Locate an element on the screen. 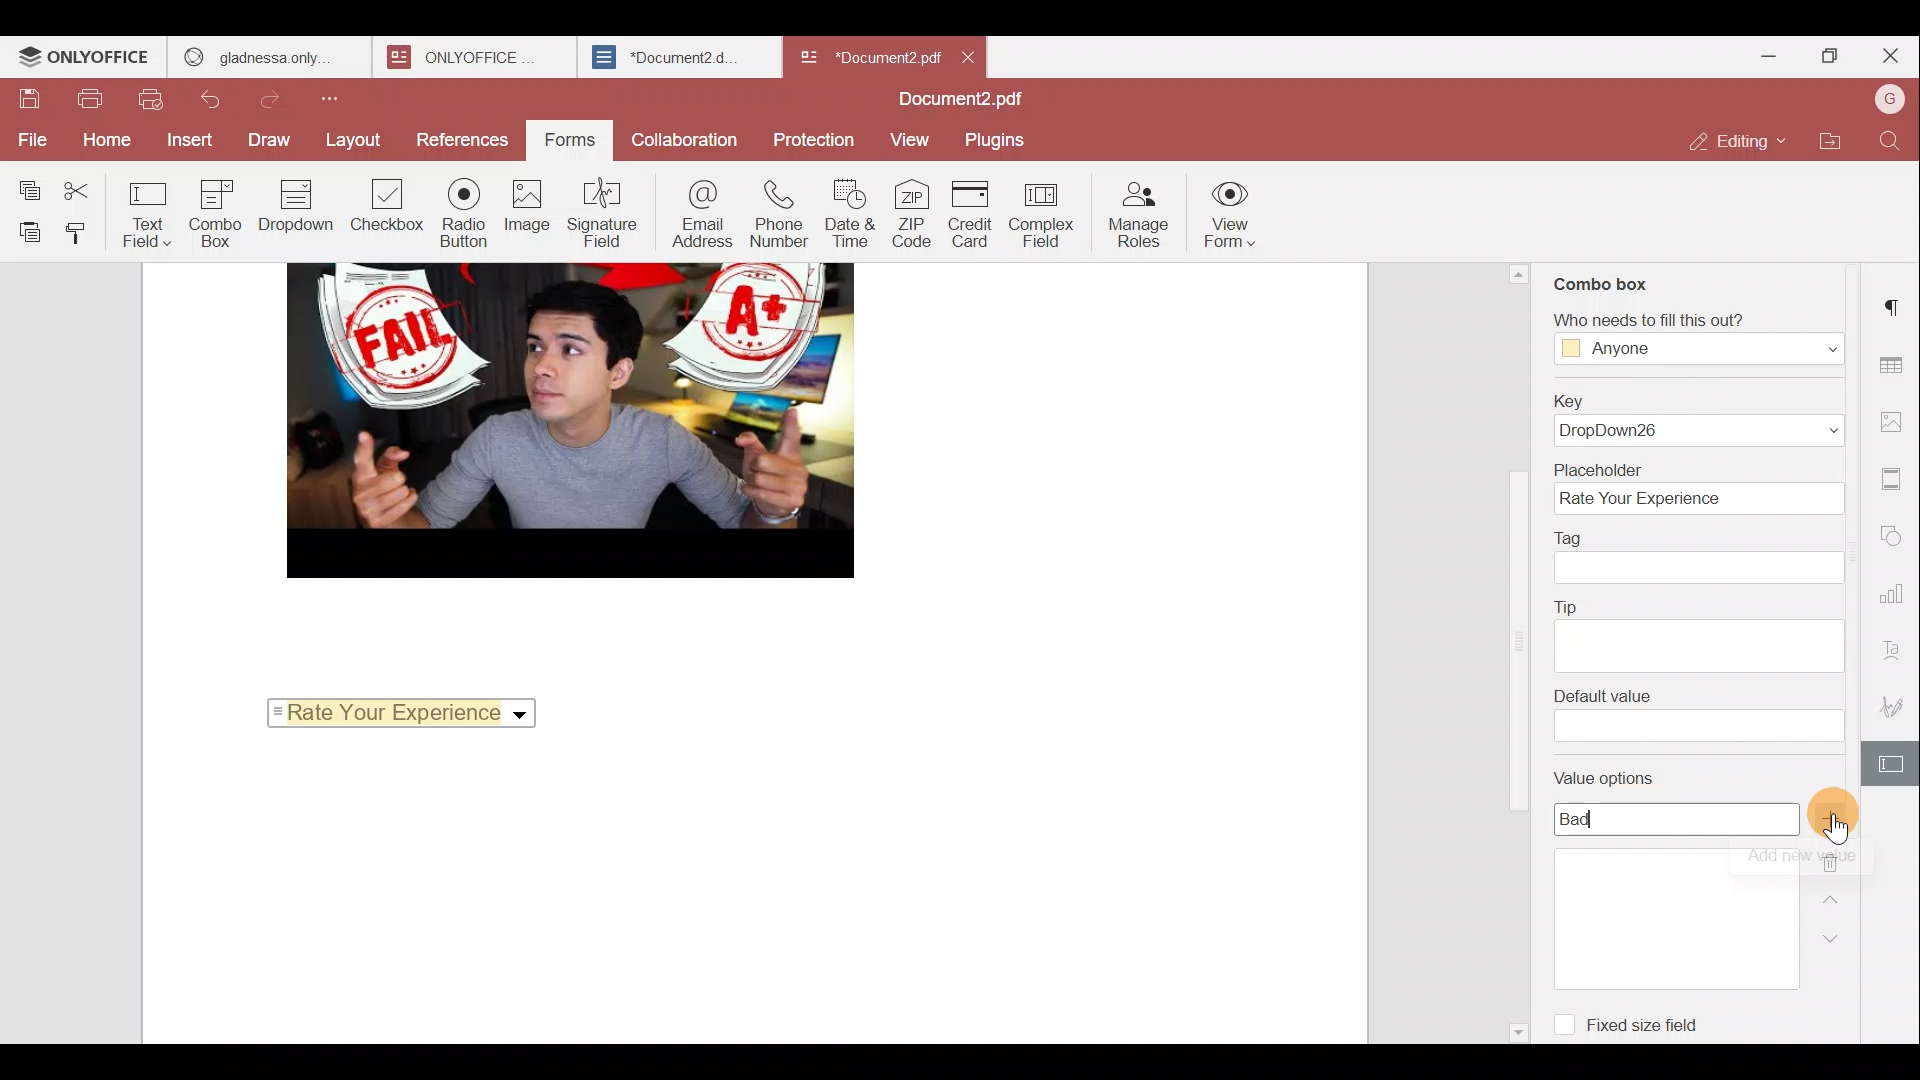 The image size is (1920, 1080). Tip is located at coordinates (1700, 632).